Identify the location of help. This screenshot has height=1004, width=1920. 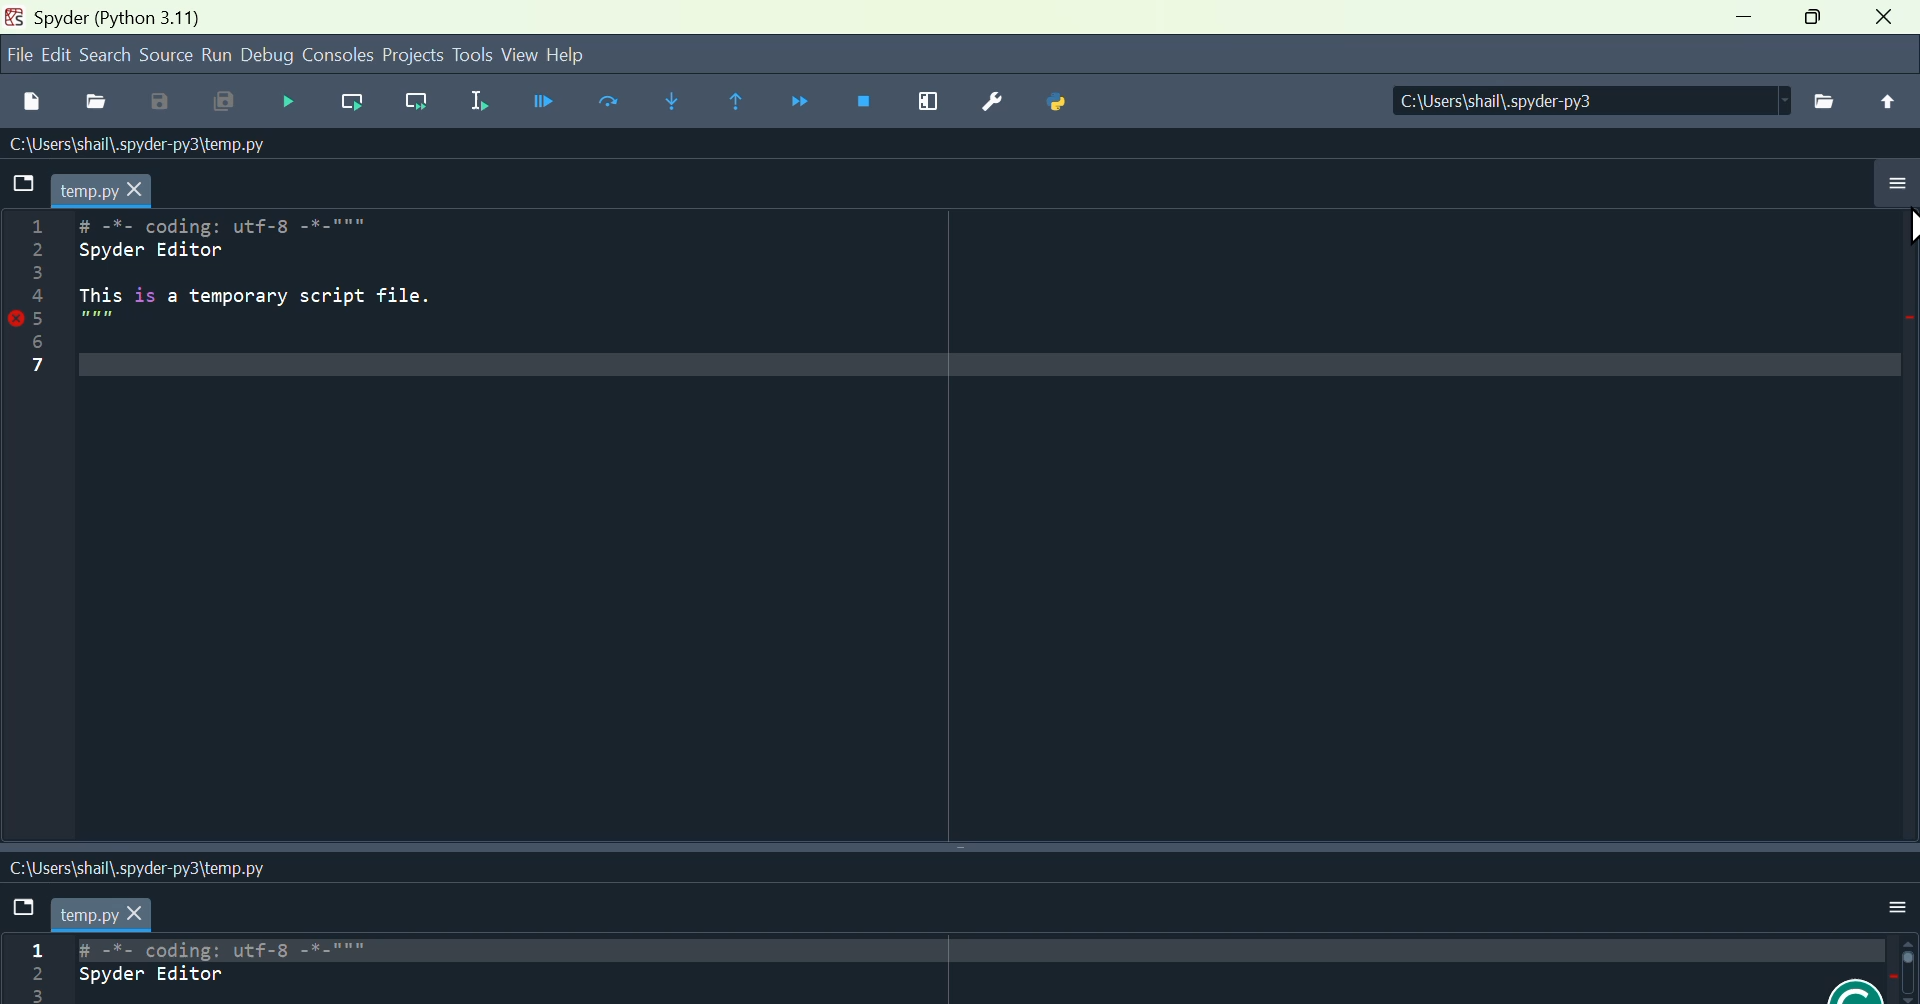
(576, 54).